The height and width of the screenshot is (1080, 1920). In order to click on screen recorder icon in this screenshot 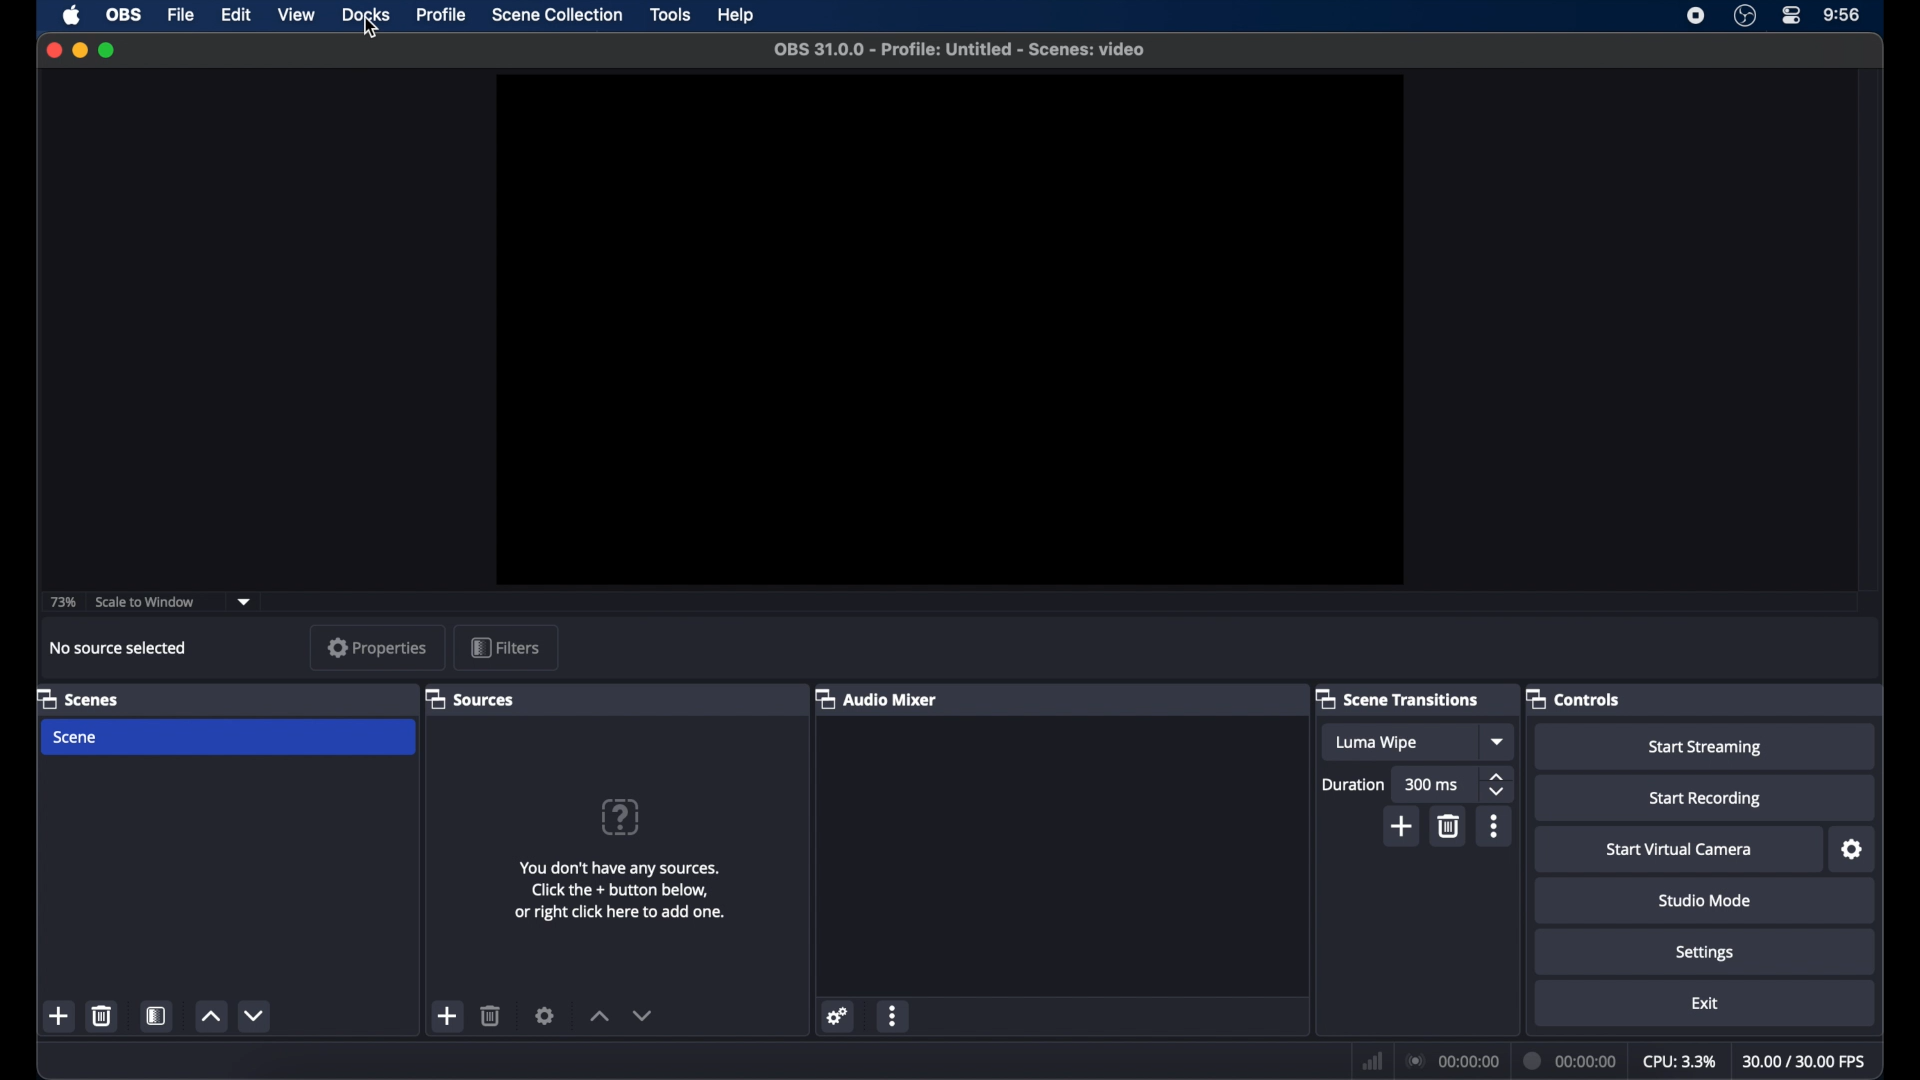, I will do `click(1694, 15)`.